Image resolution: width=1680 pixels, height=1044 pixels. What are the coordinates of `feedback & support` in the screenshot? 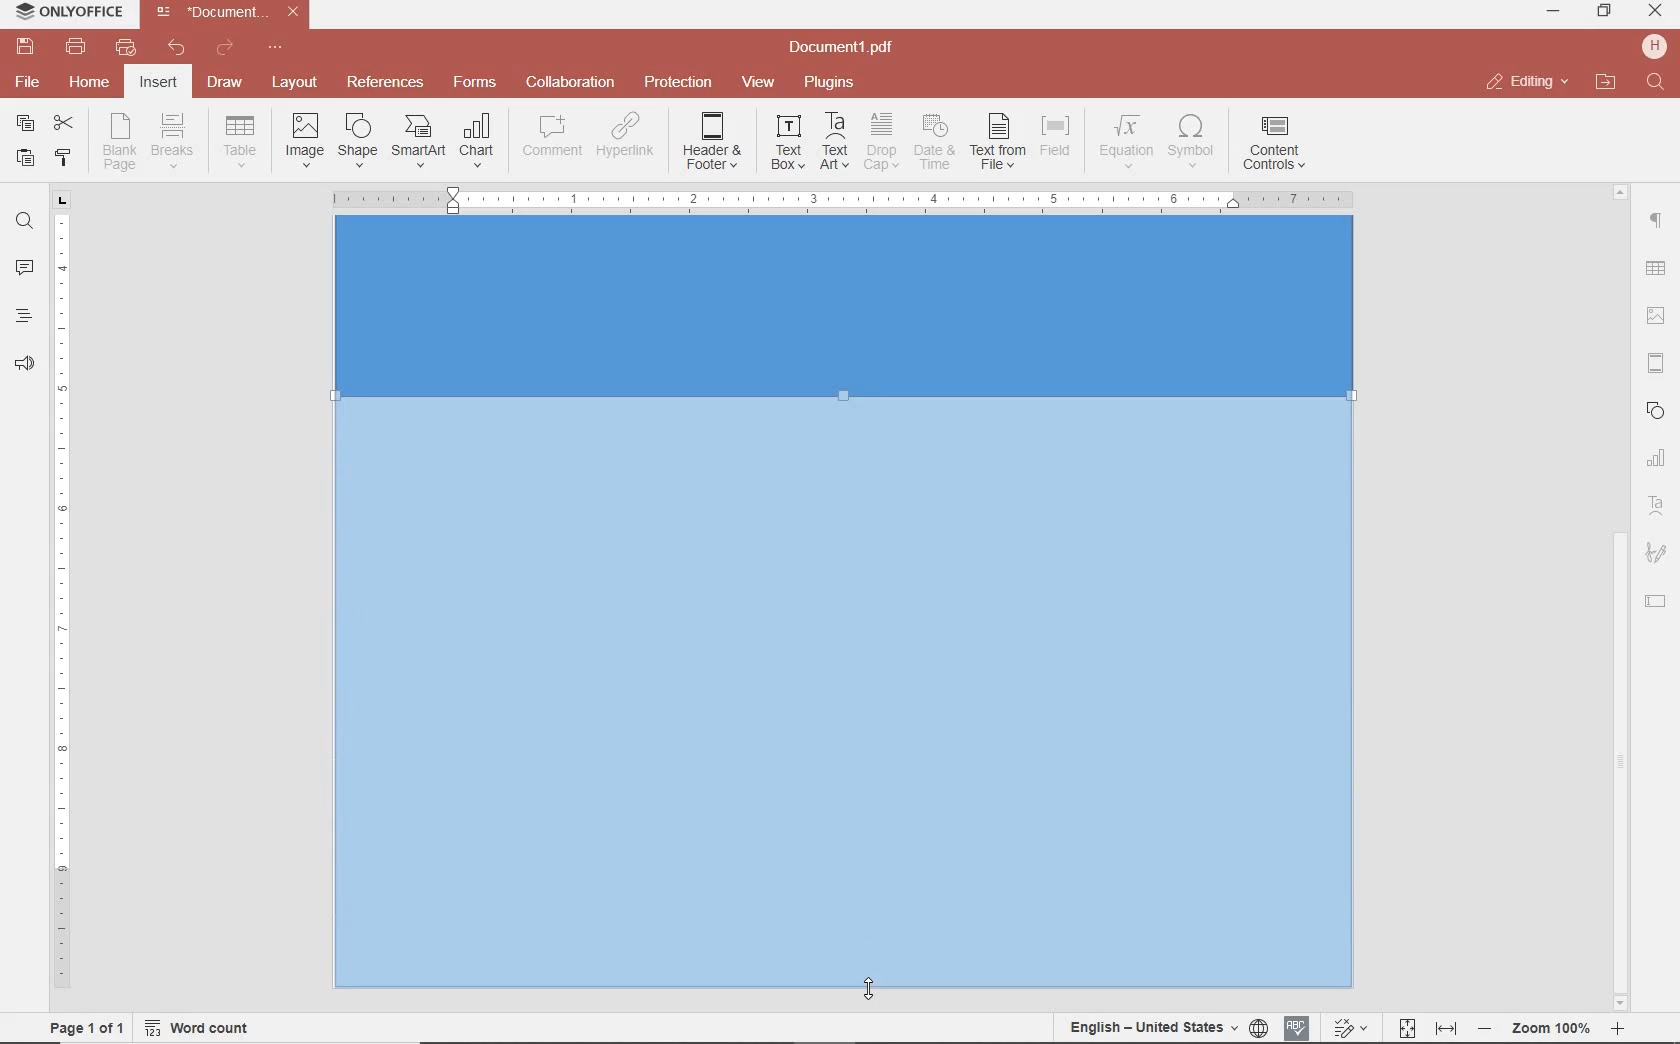 It's located at (25, 365).